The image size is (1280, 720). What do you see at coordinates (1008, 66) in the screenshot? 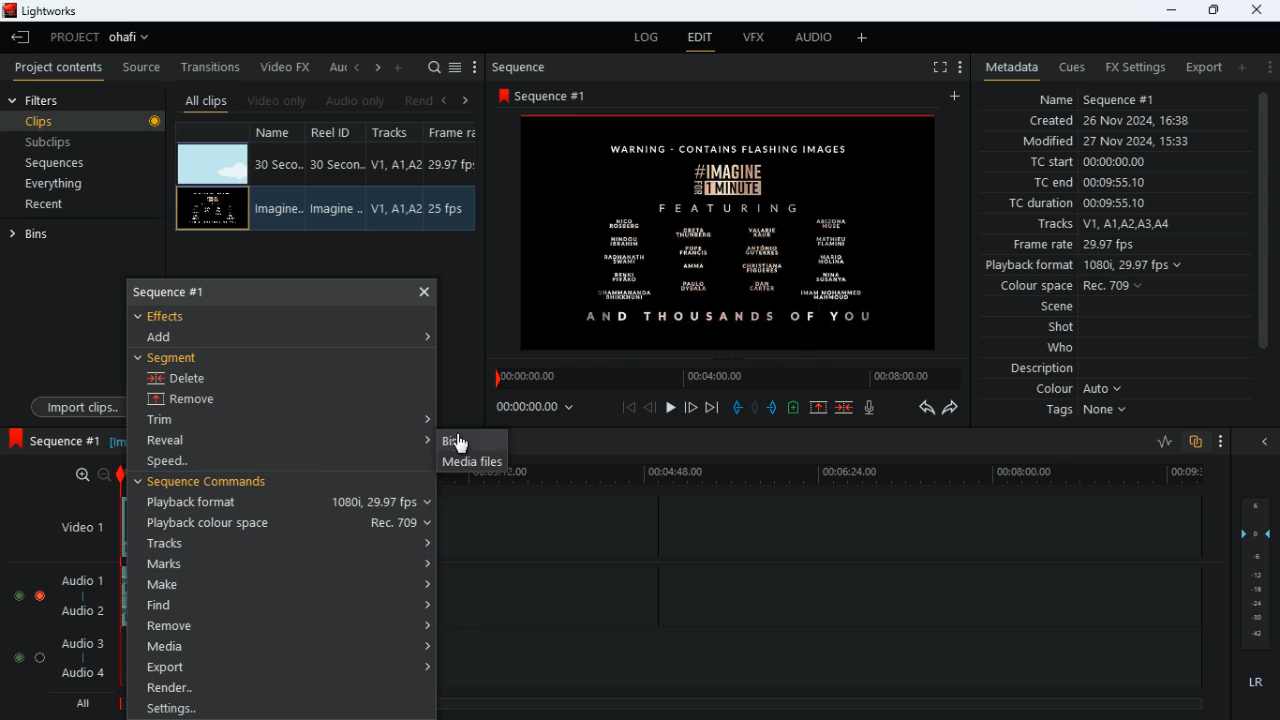
I see `metadata` at bounding box center [1008, 66].